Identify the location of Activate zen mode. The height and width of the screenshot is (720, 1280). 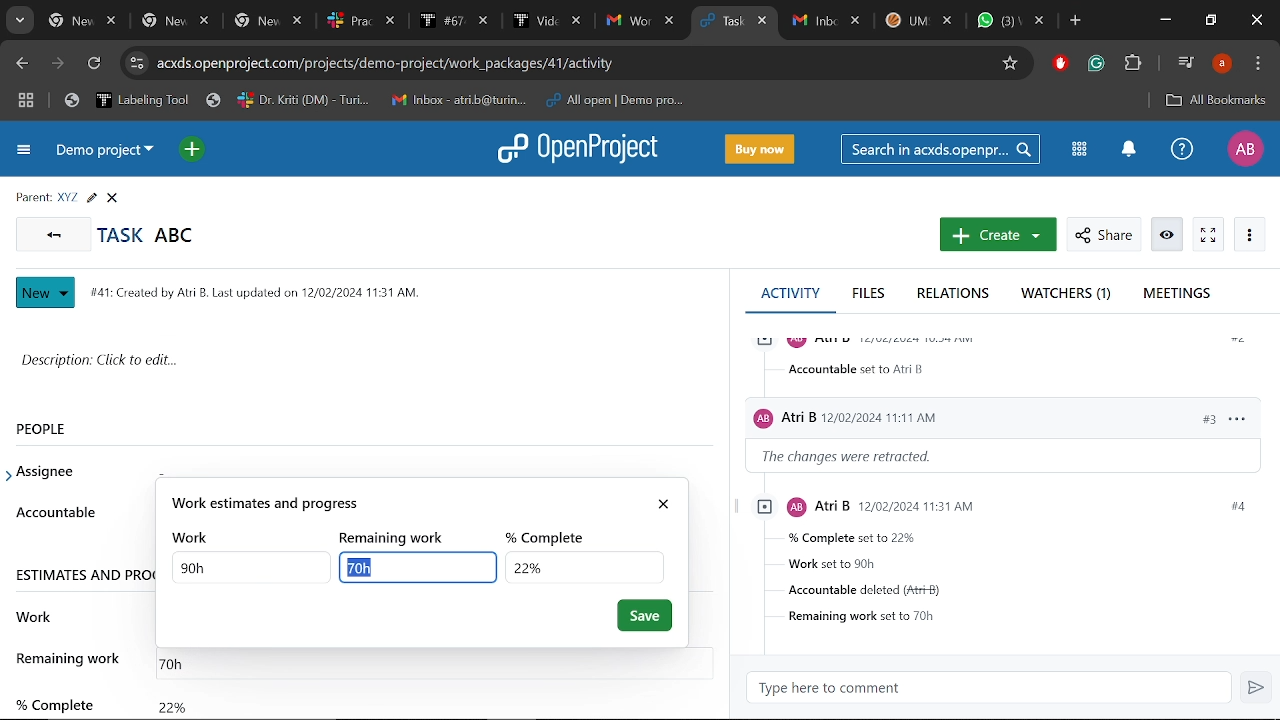
(1208, 235).